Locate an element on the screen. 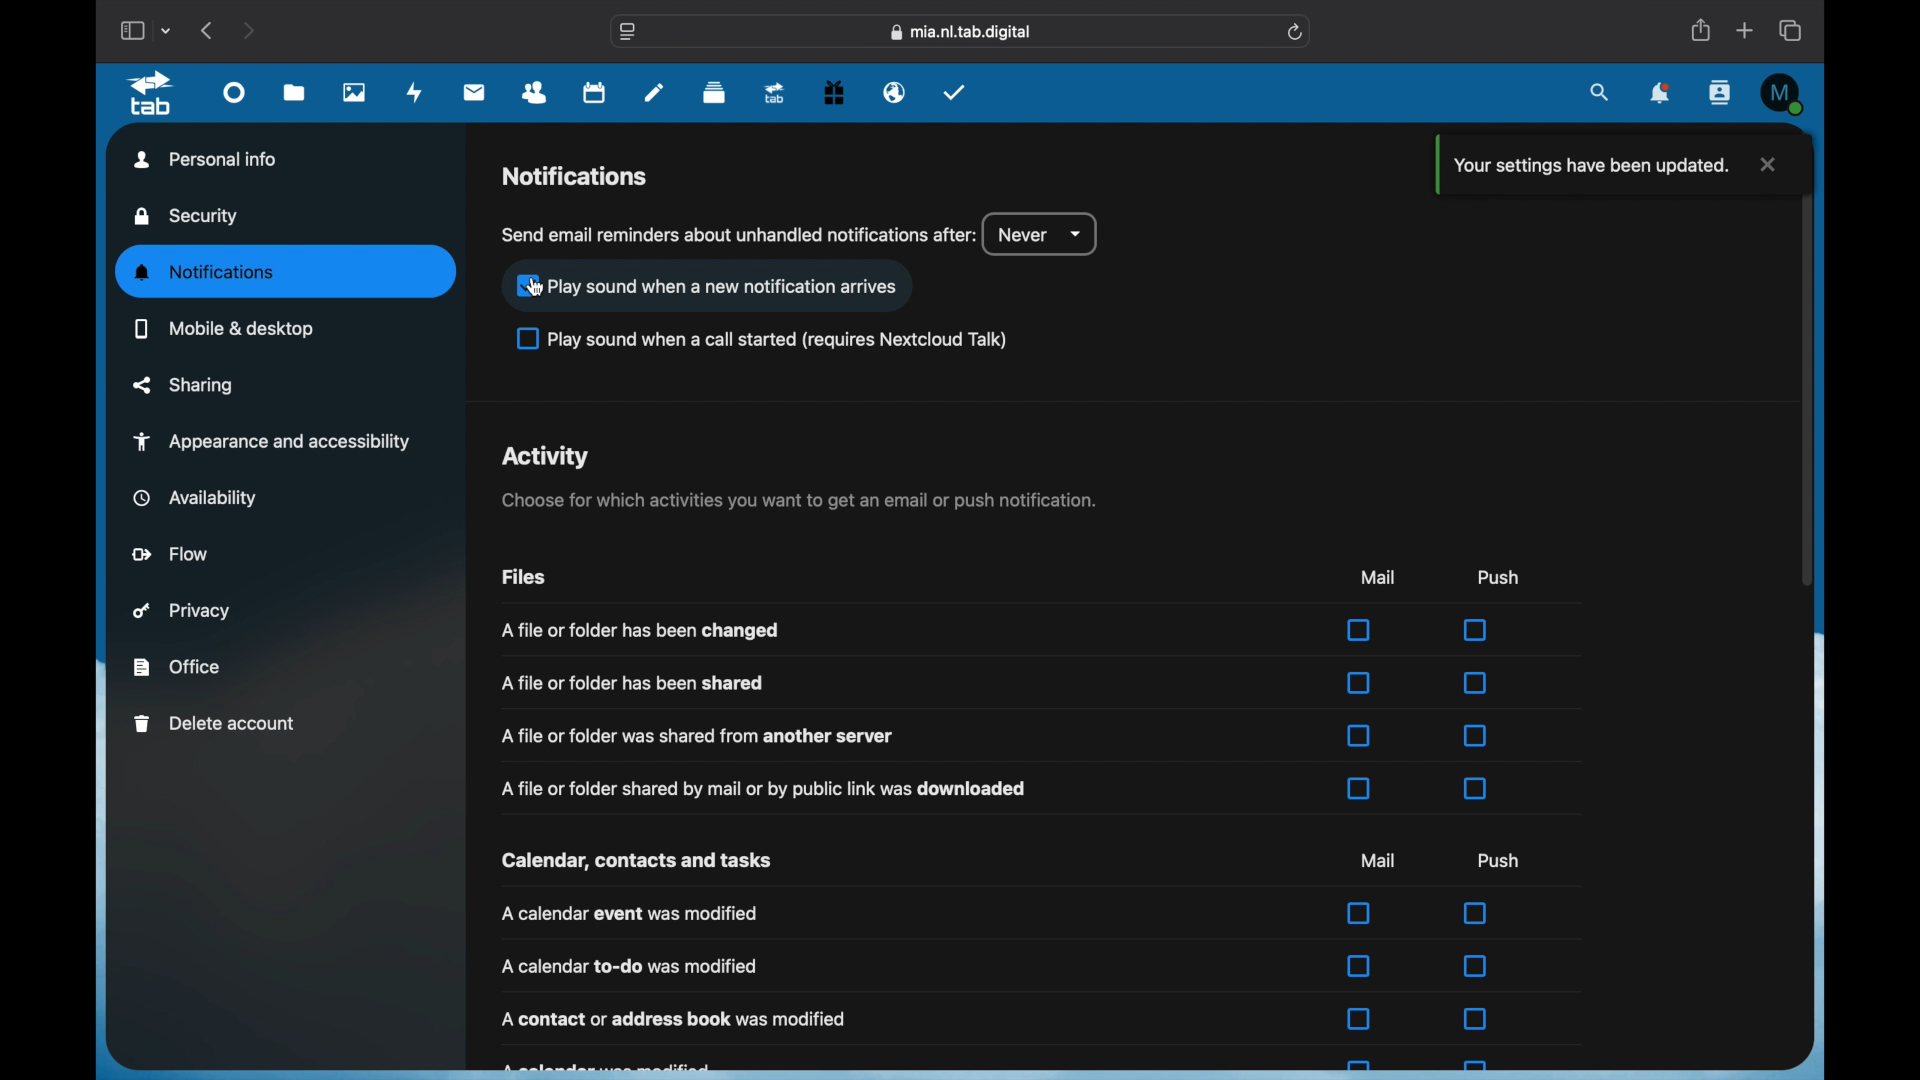 The image size is (1920, 1080). flow is located at coordinates (172, 553).